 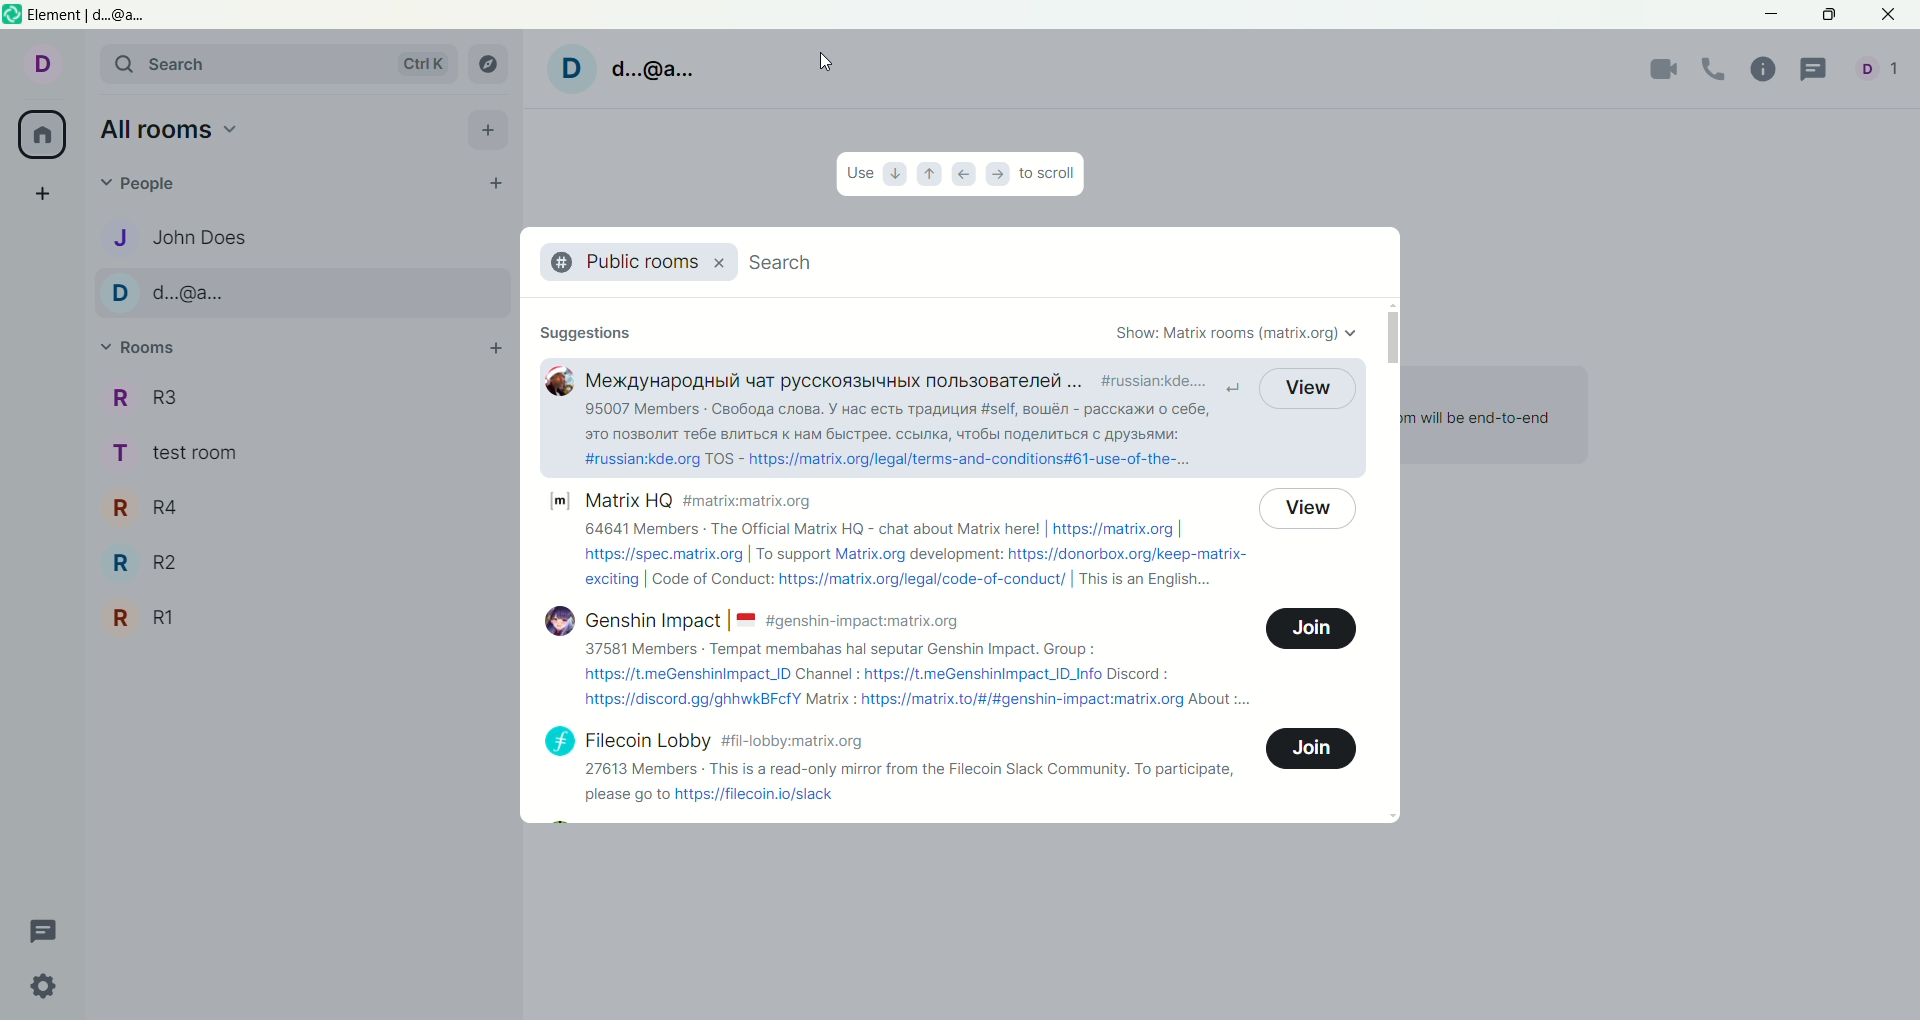 I want to click on R2 , so click(x=302, y=562).